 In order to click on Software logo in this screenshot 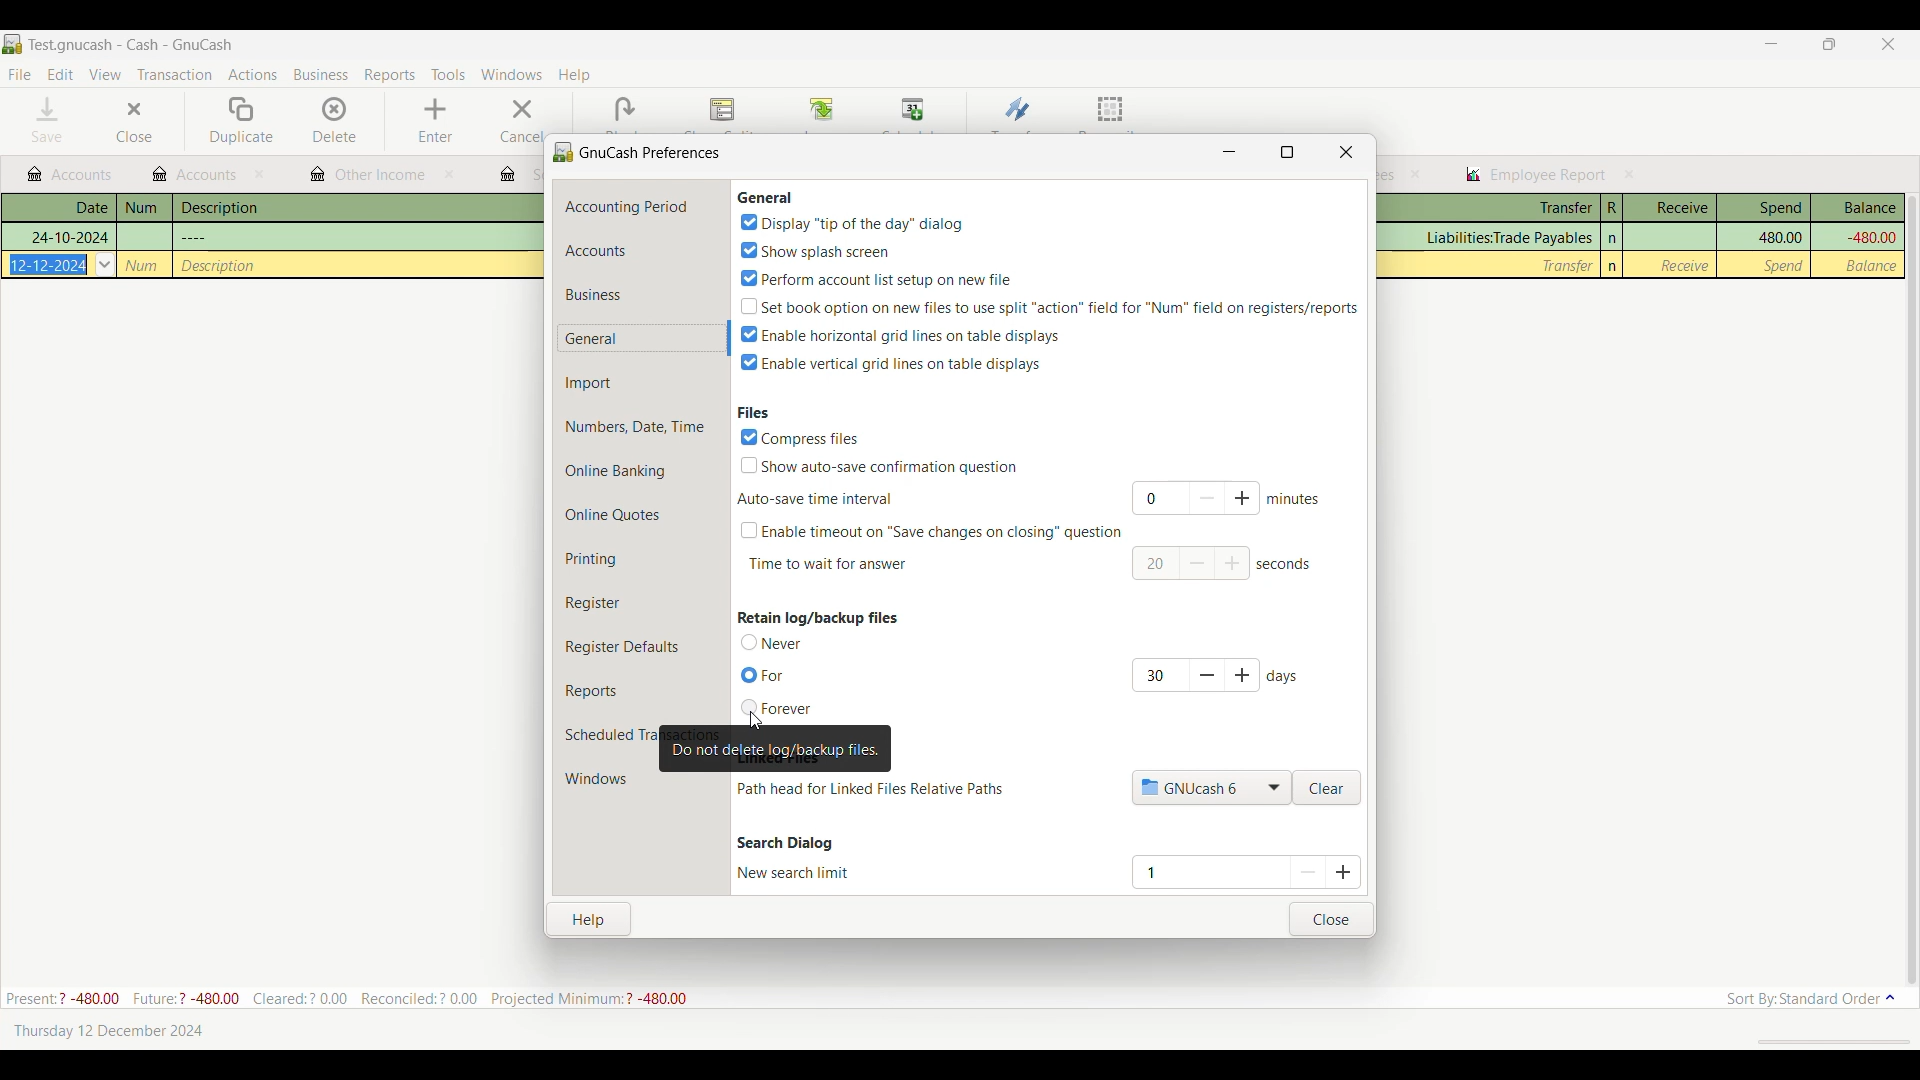, I will do `click(12, 44)`.